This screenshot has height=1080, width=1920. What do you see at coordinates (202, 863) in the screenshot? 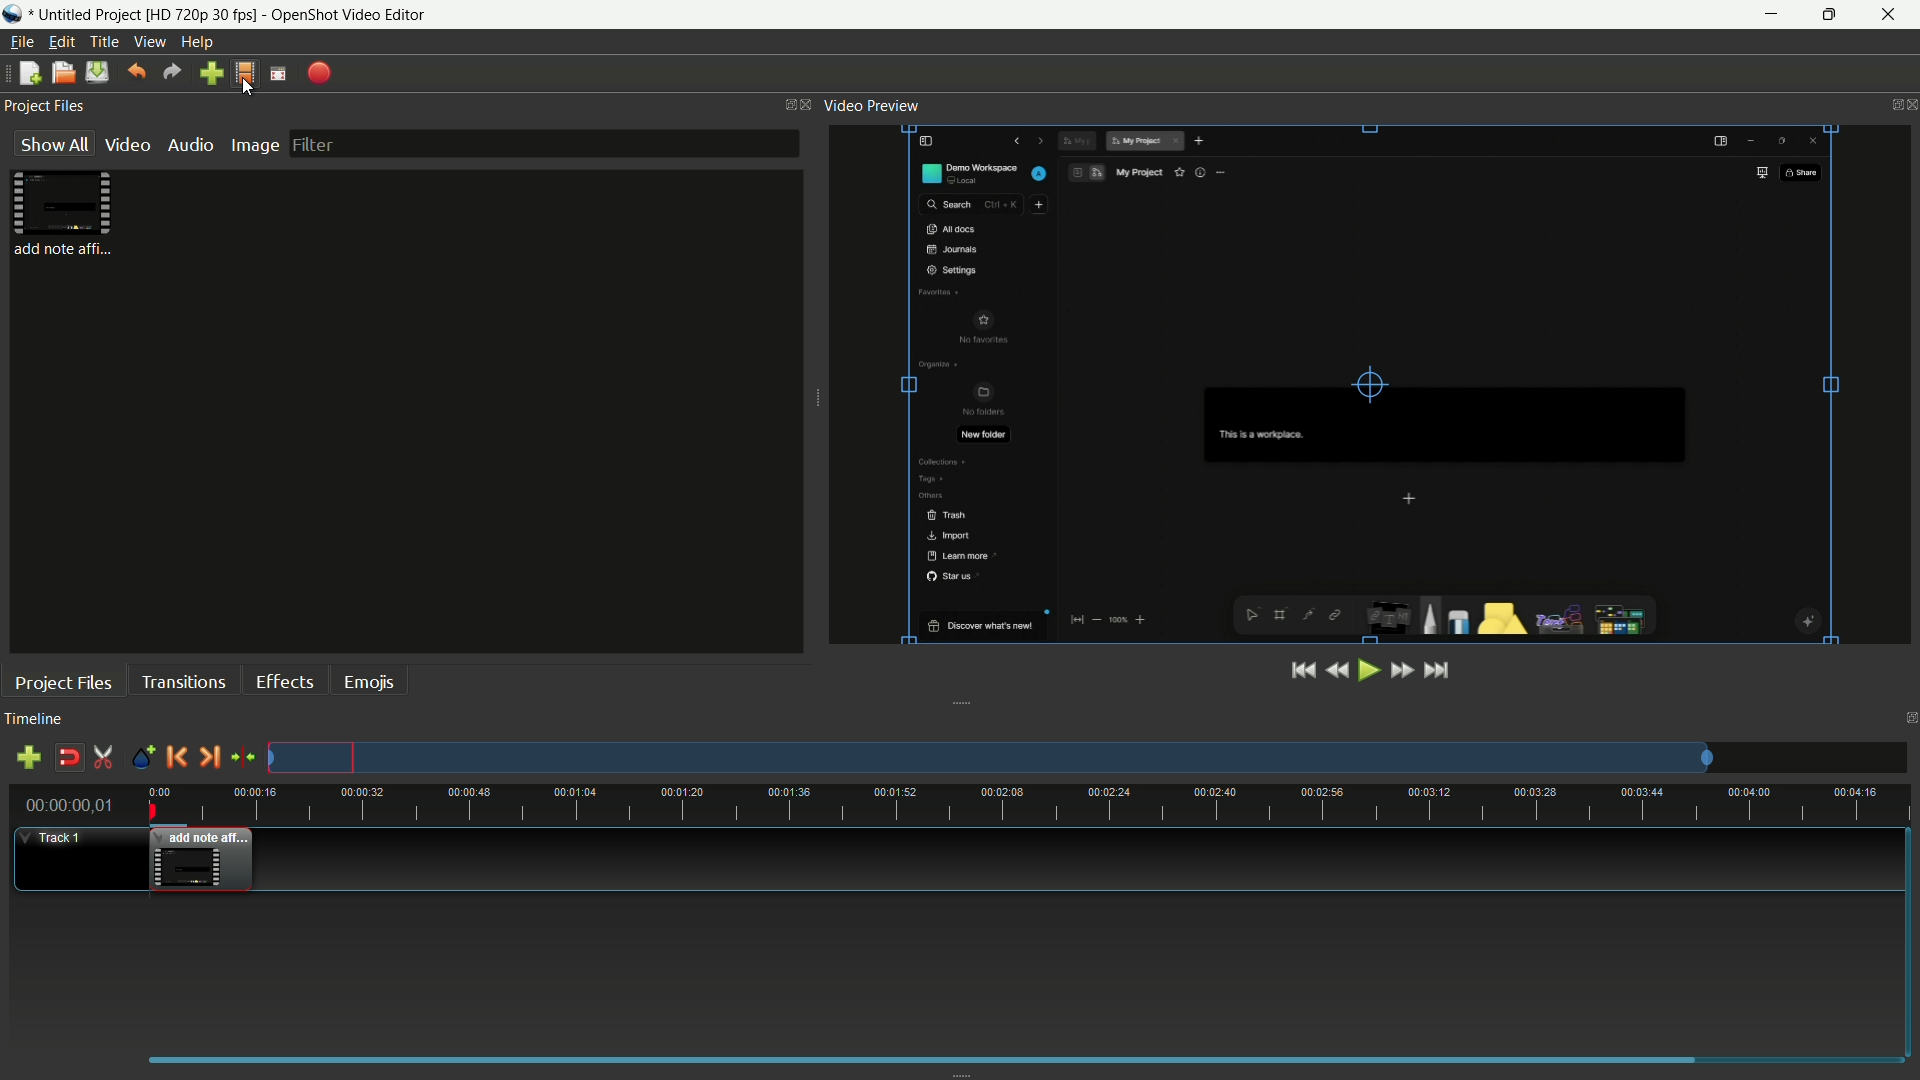
I see `video in timeline` at bounding box center [202, 863].